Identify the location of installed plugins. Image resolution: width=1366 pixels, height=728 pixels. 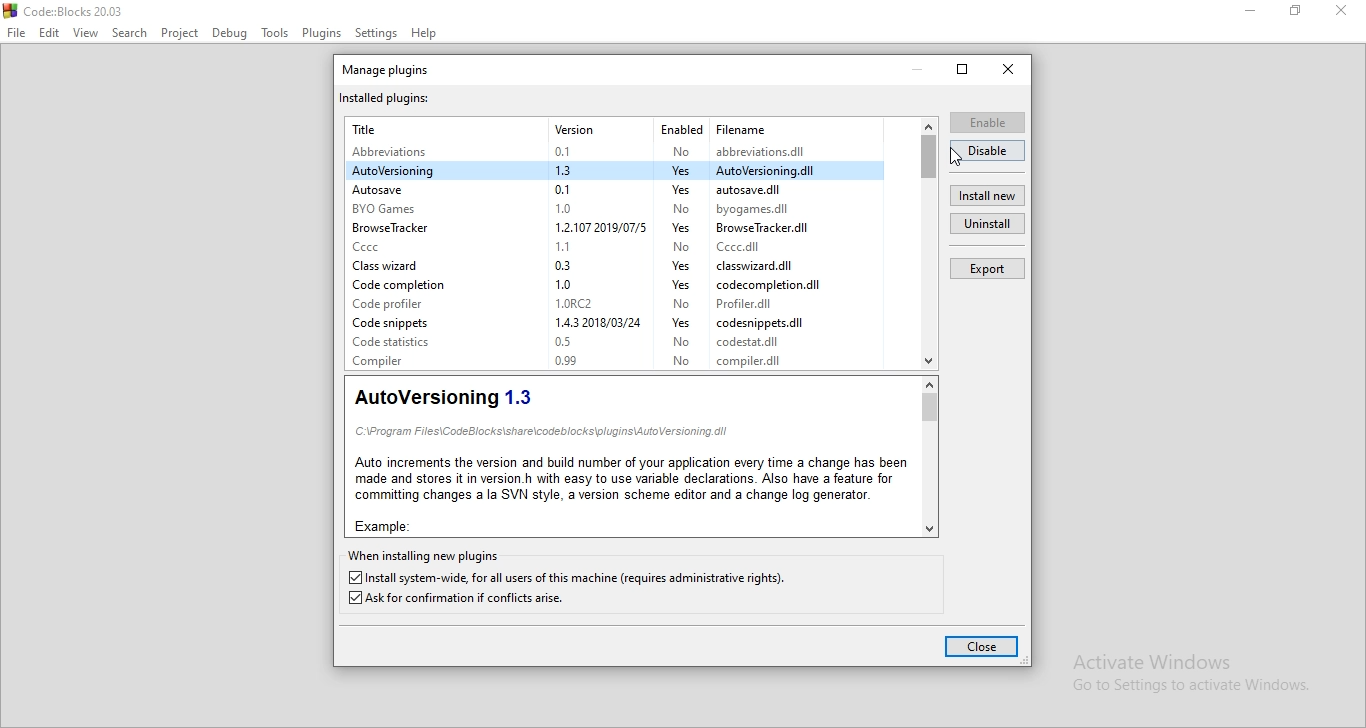
(386, 98).